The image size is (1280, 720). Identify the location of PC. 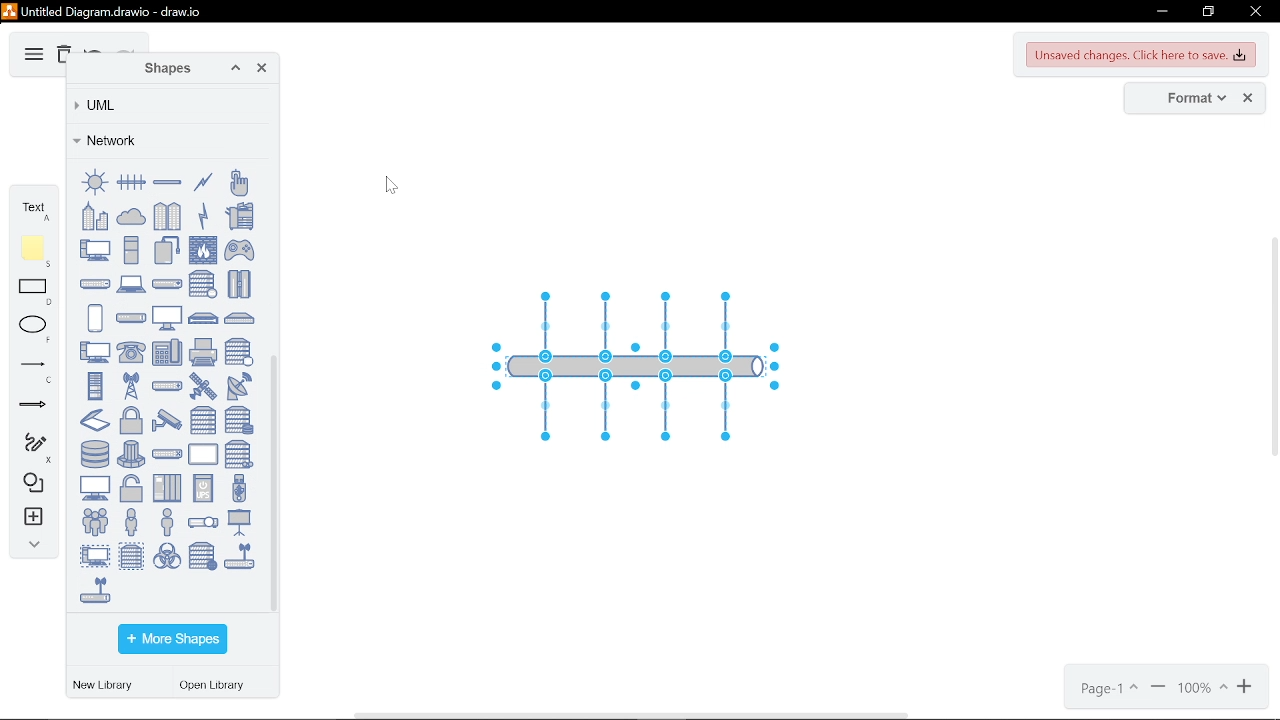
(95, 352).